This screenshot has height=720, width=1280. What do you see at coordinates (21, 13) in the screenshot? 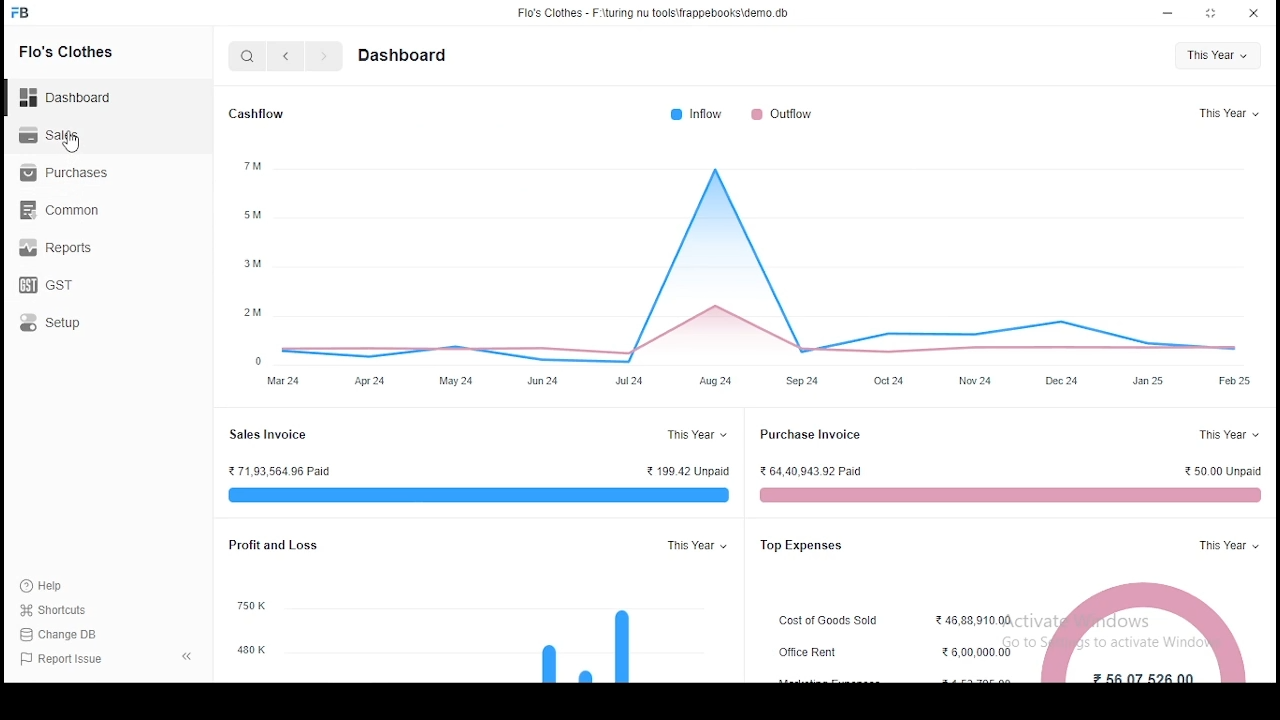
I see `icon` at bounding box center [21, 13].